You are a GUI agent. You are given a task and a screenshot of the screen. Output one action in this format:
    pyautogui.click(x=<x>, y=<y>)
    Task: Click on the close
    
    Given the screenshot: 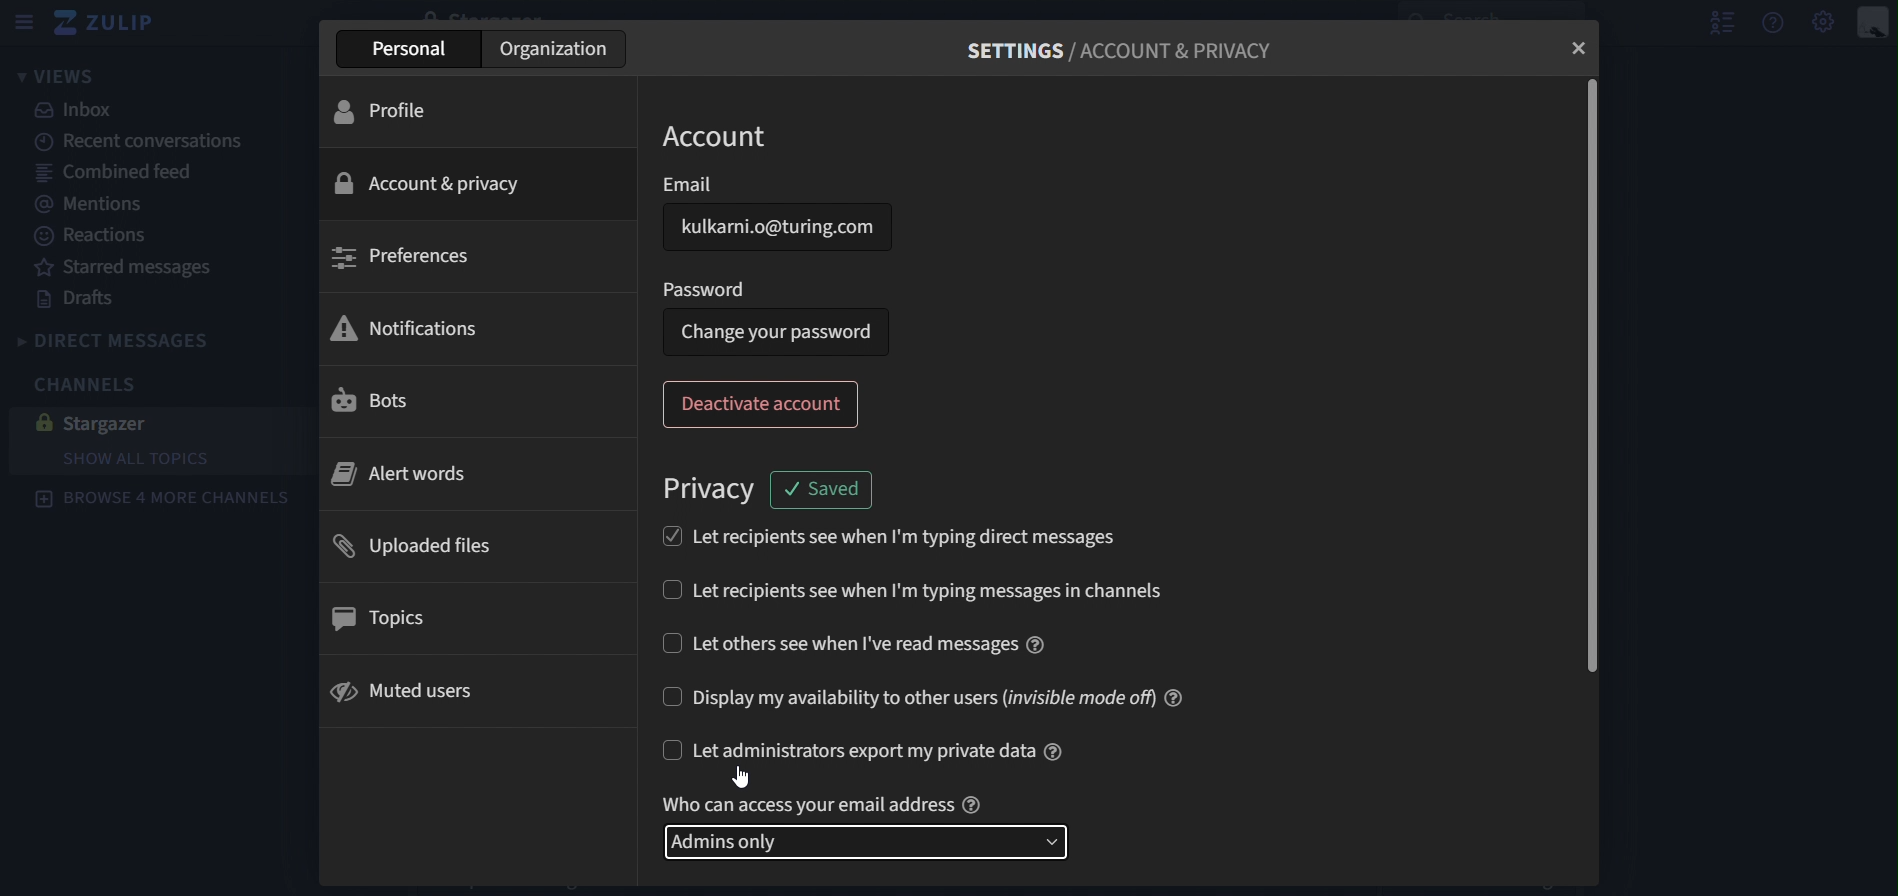 What is the action you would take?
    pyautogui.click(x=1580, y=47)
    